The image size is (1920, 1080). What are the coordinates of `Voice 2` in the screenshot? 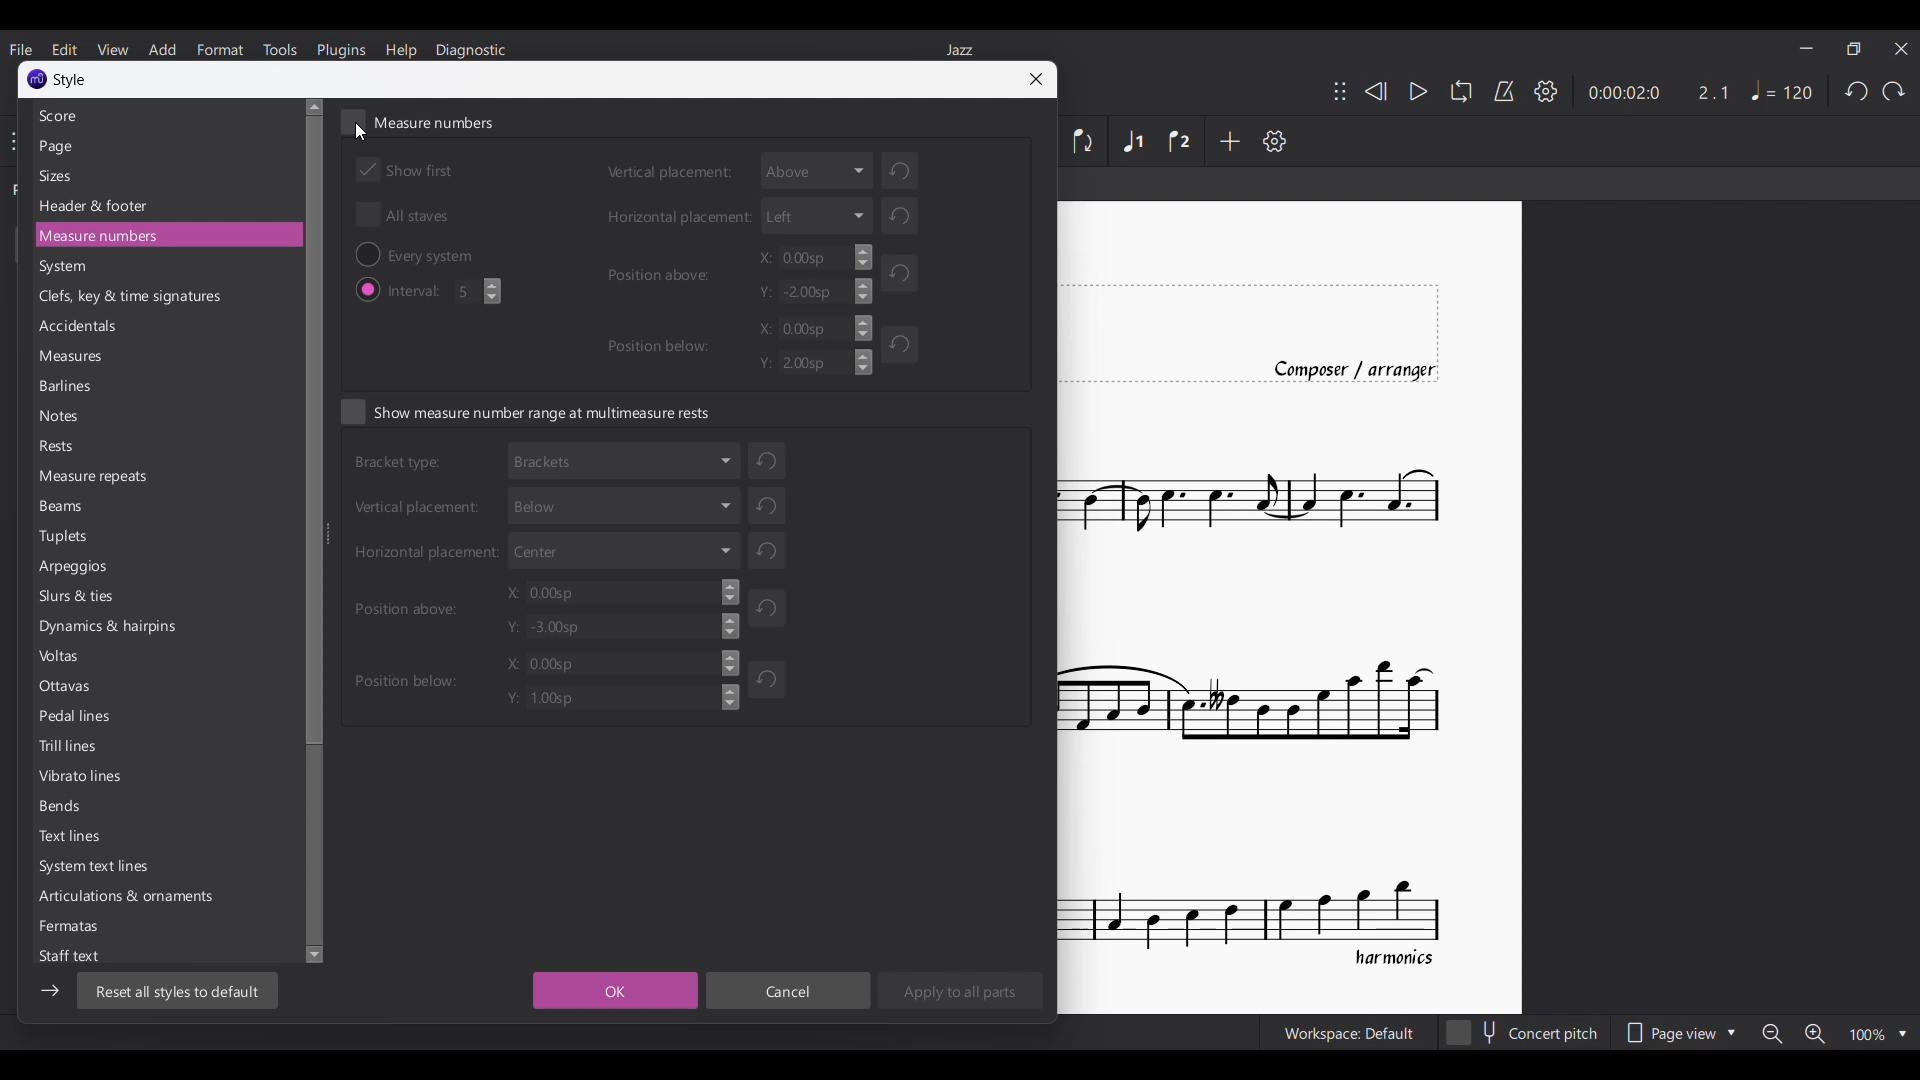 It's located at (1179, 141).